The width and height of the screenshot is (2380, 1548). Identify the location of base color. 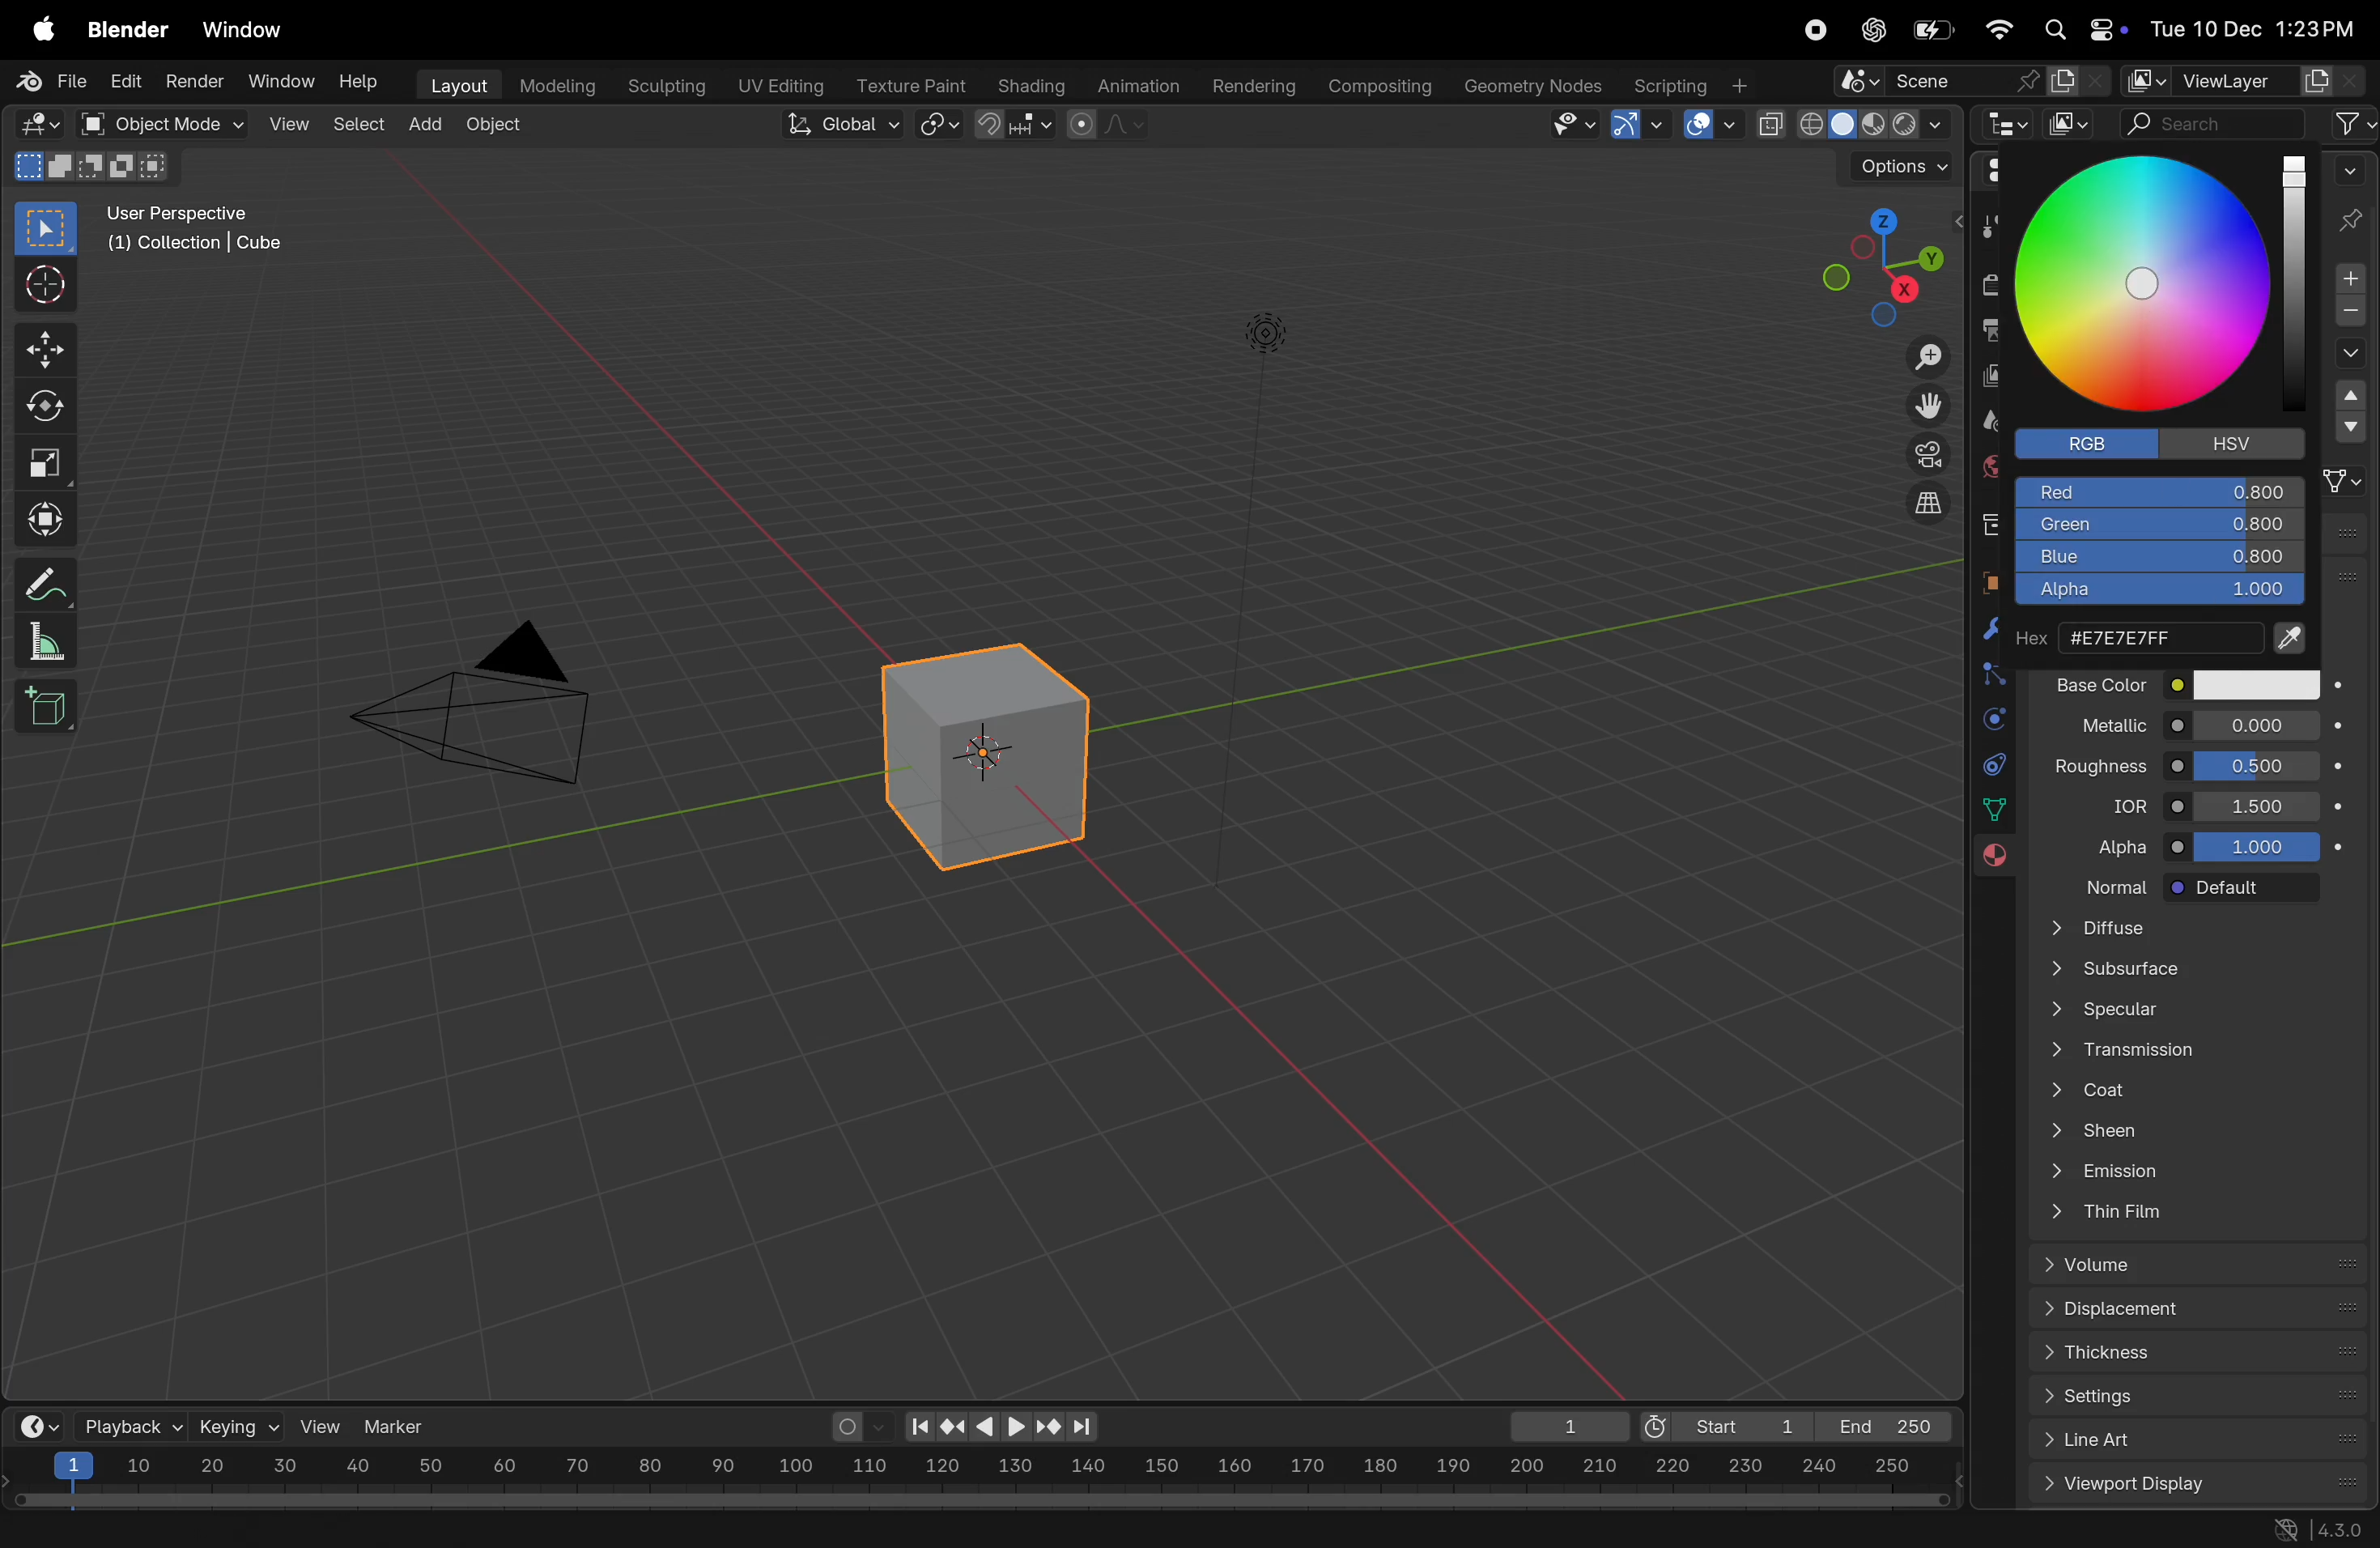
(2102, 683).